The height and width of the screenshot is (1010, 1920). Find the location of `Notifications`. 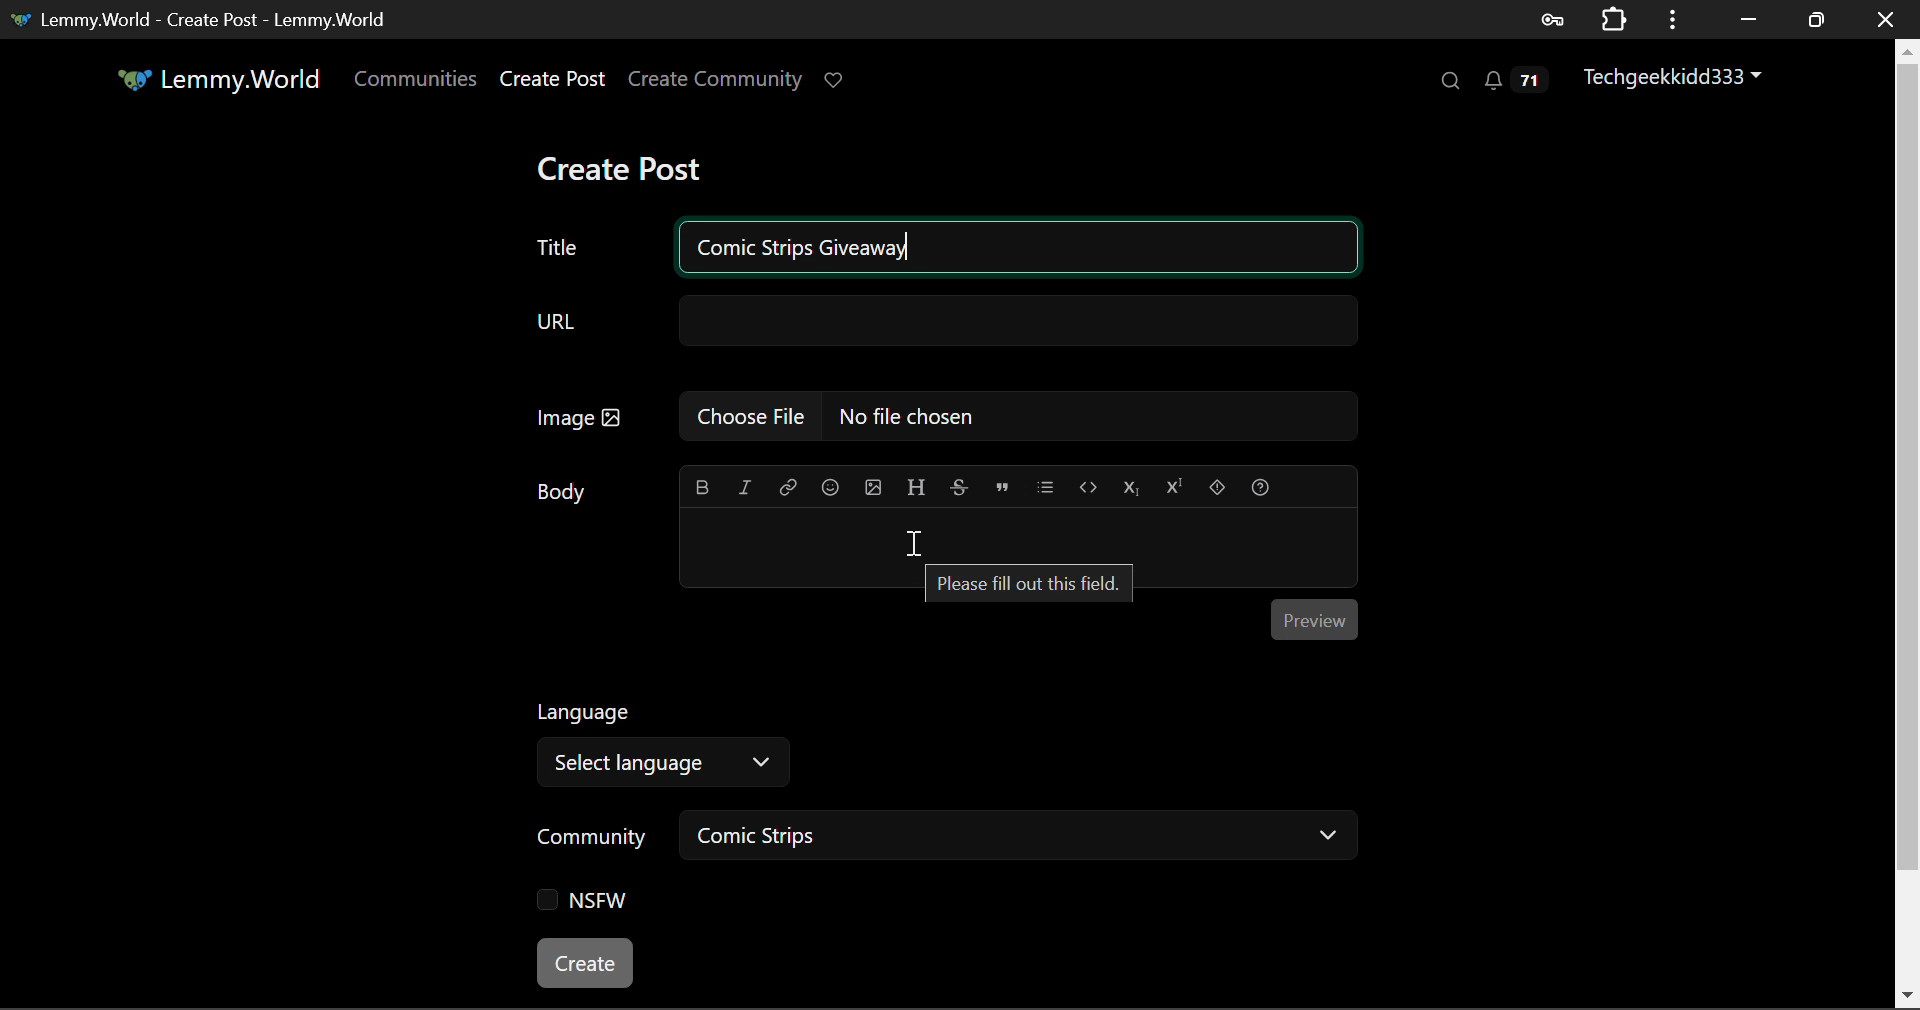

Notifications is located at coordinates (1511, 80).